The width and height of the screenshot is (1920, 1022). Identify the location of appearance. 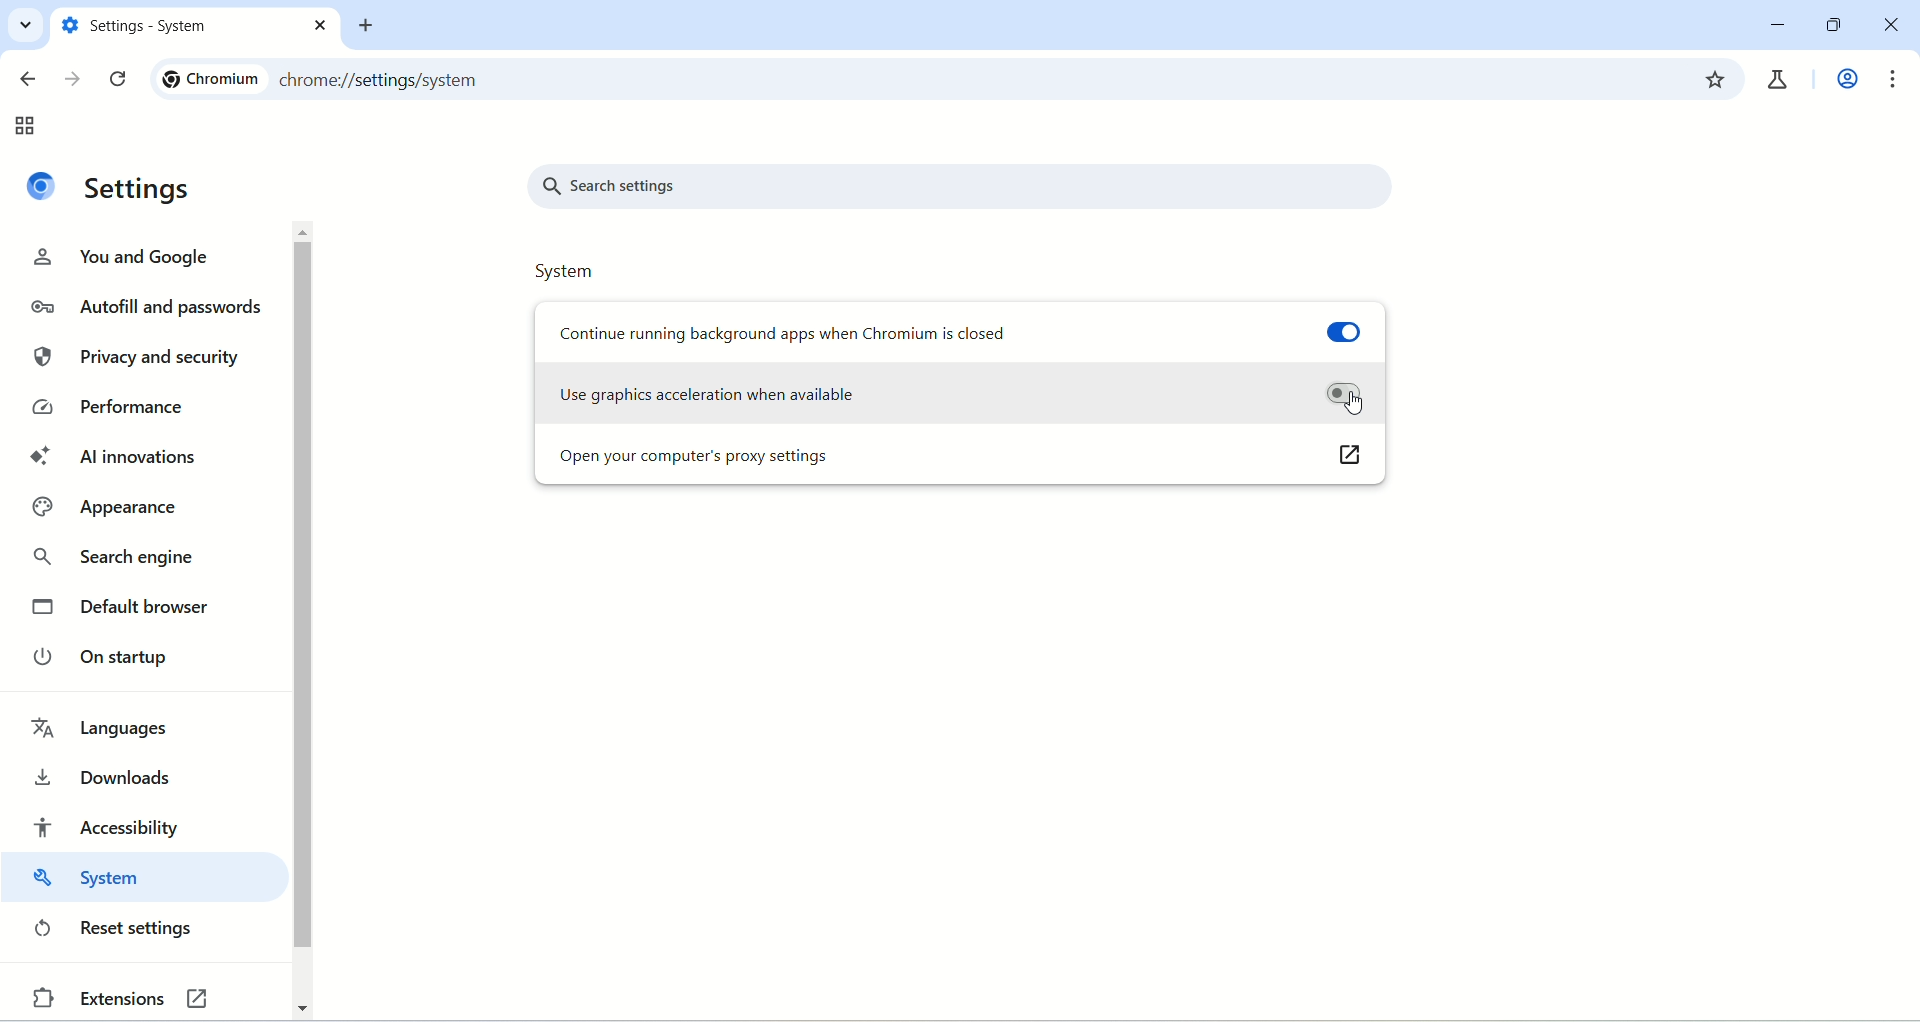
(117, 508).